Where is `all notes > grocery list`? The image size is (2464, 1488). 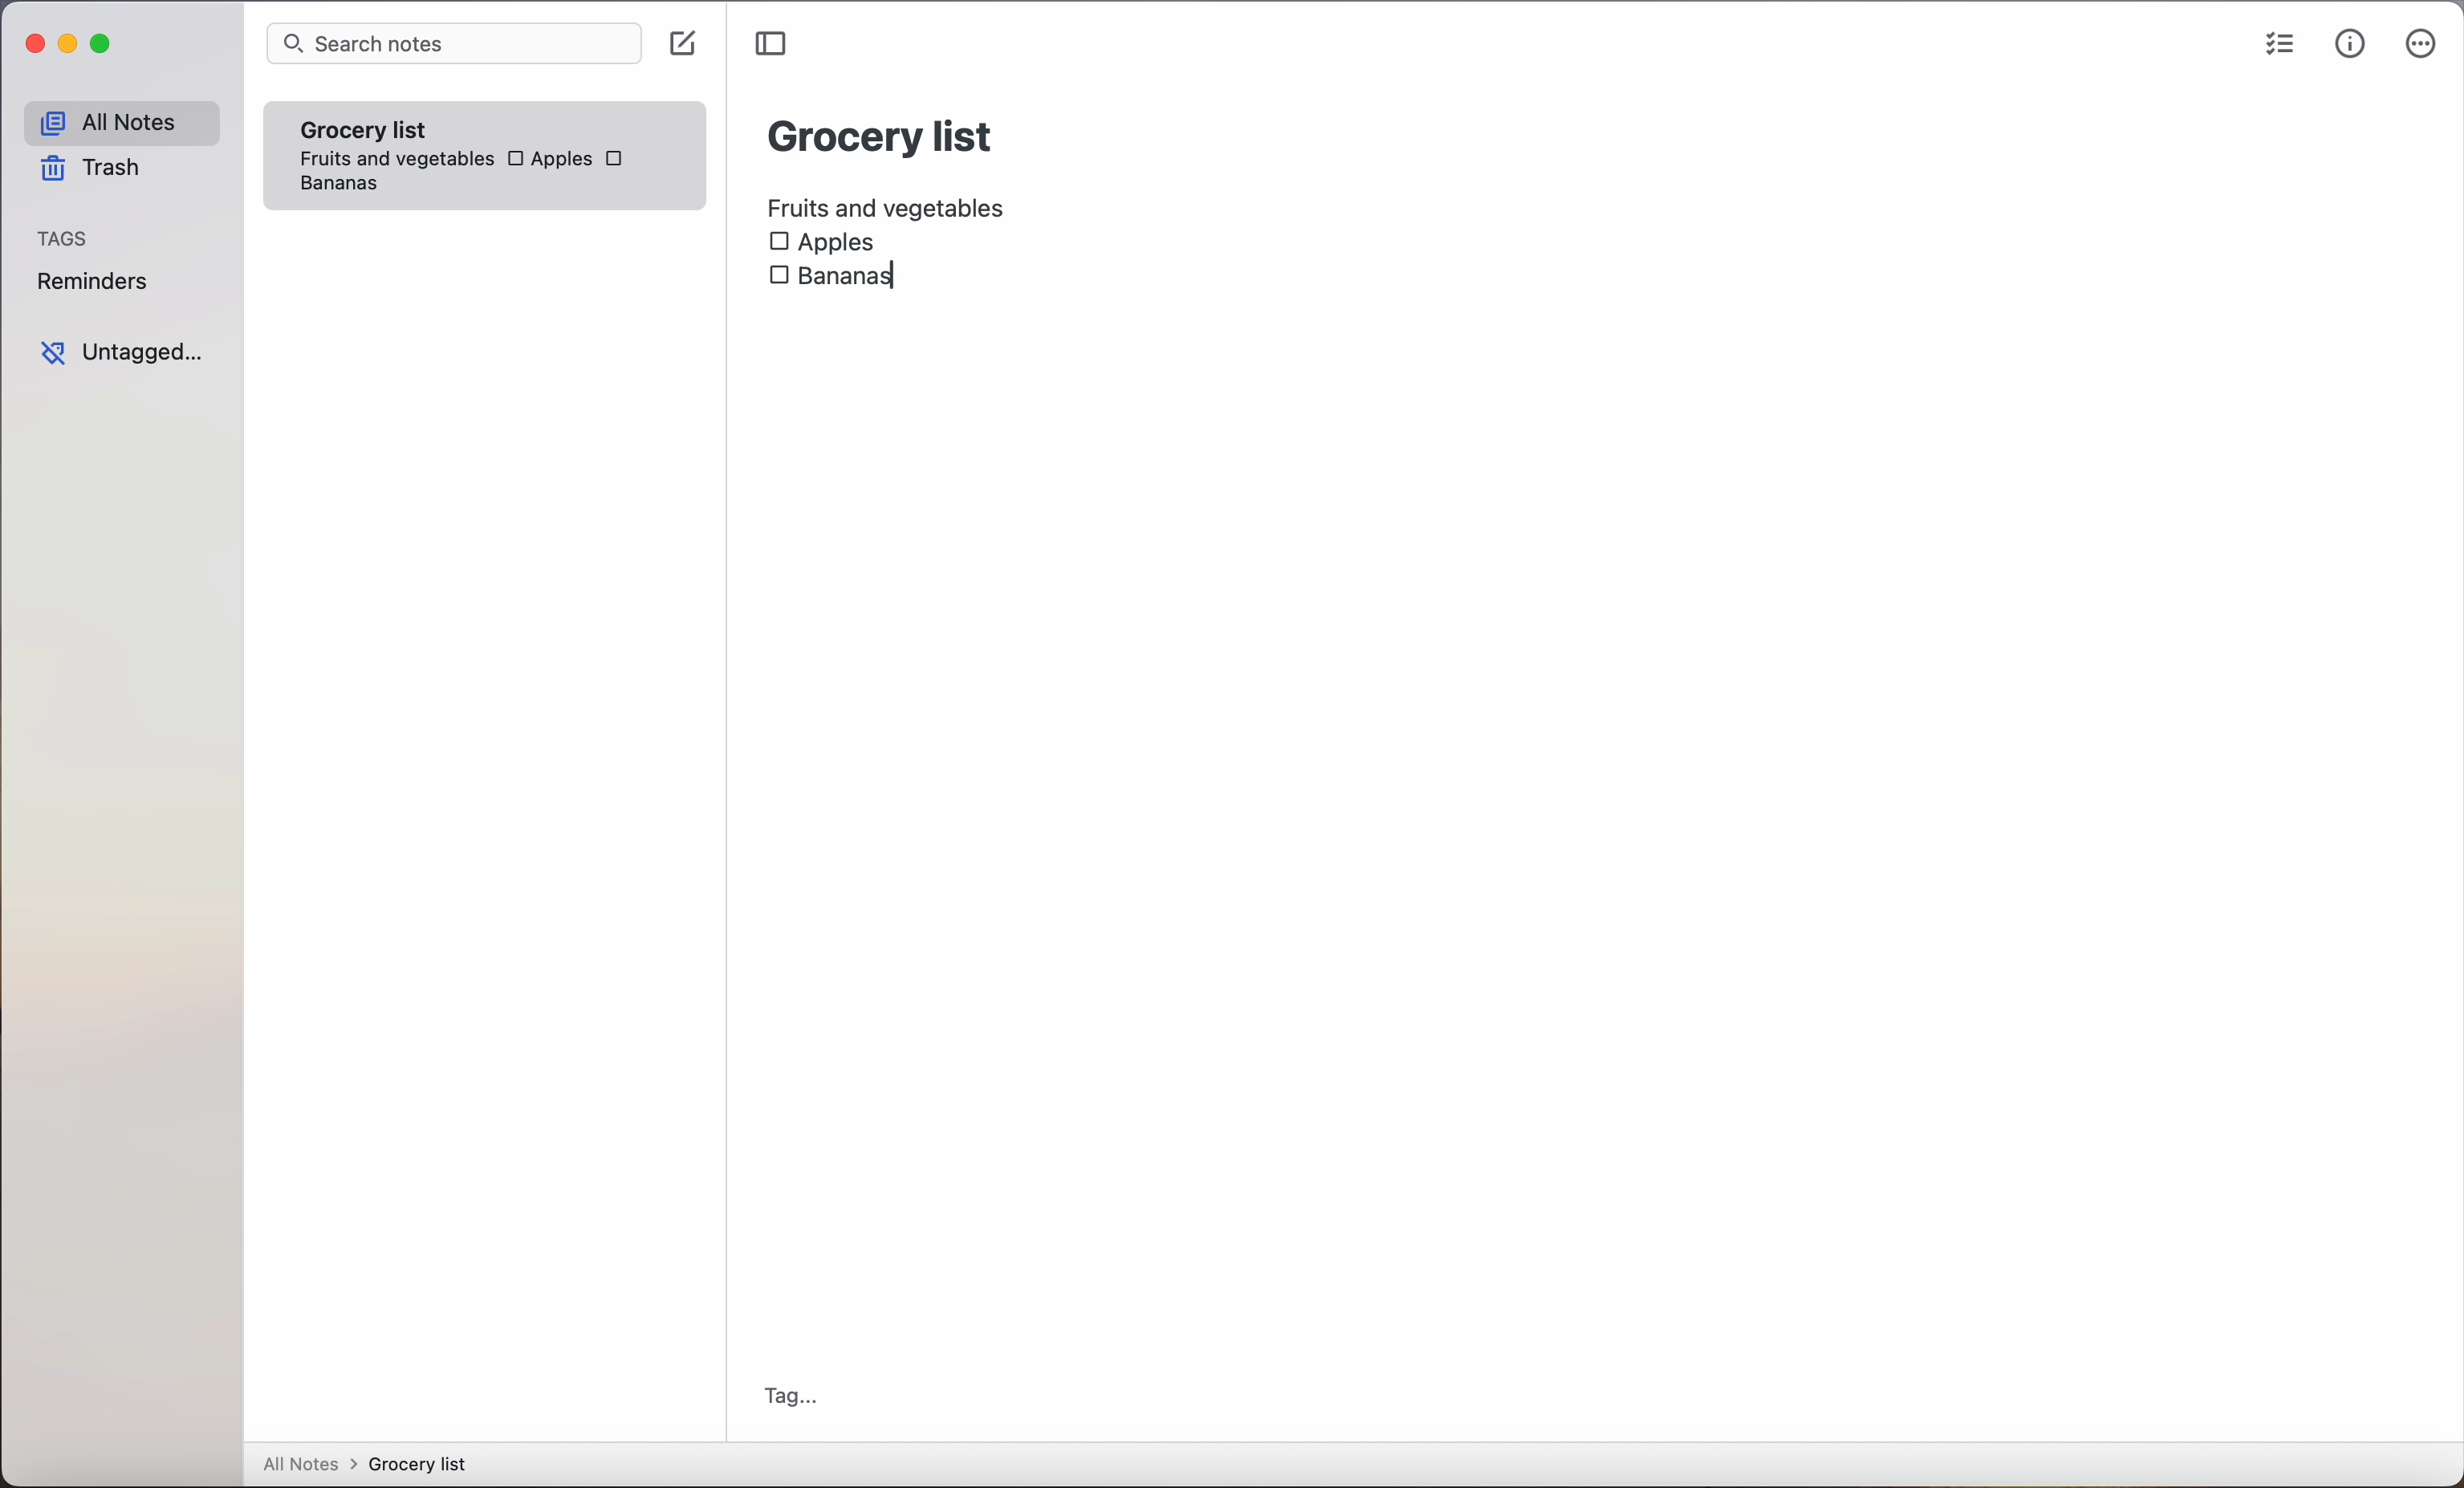
all notes > grocery list is located at coordinates (373, 1466).